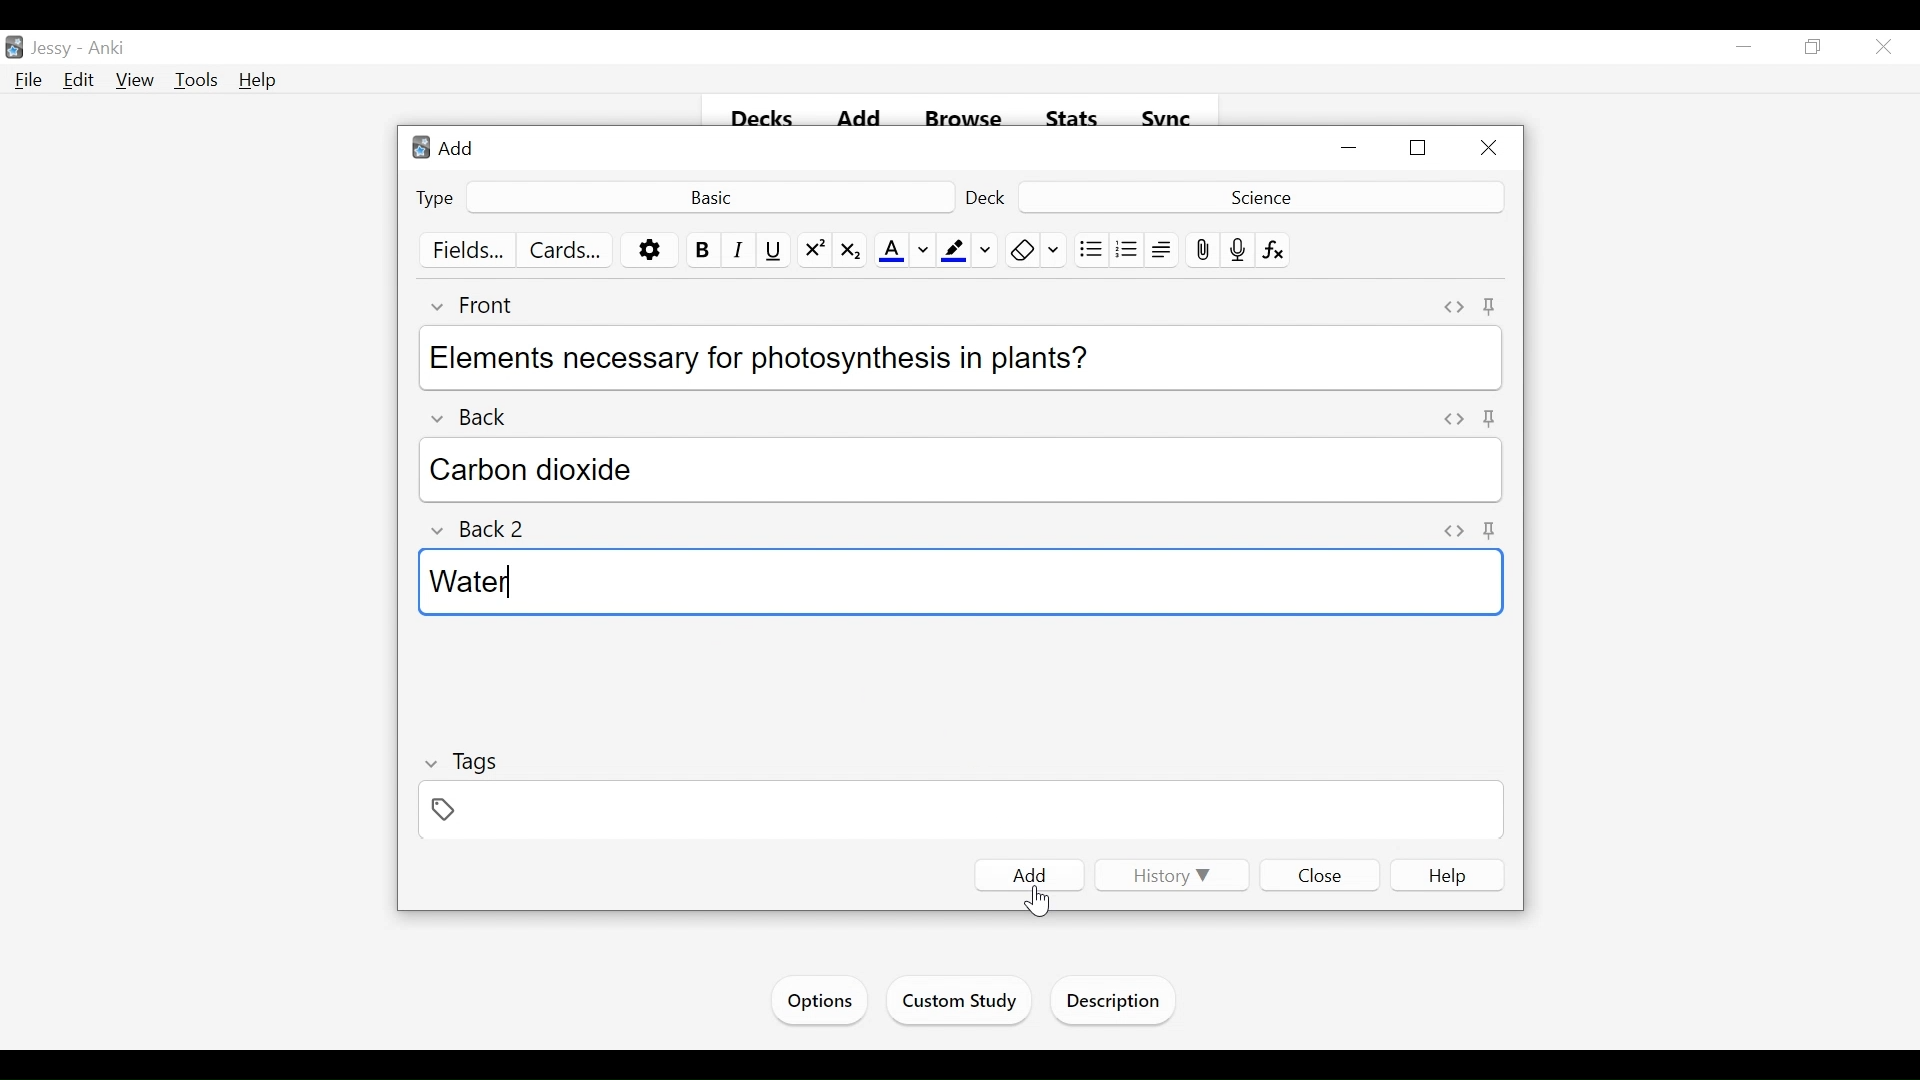 Image resolution: width=1920 pixels, height=1080 pixels. Describe the element at coordinates (1351, 149) in the screenshot. I see `Minimize` at that location.